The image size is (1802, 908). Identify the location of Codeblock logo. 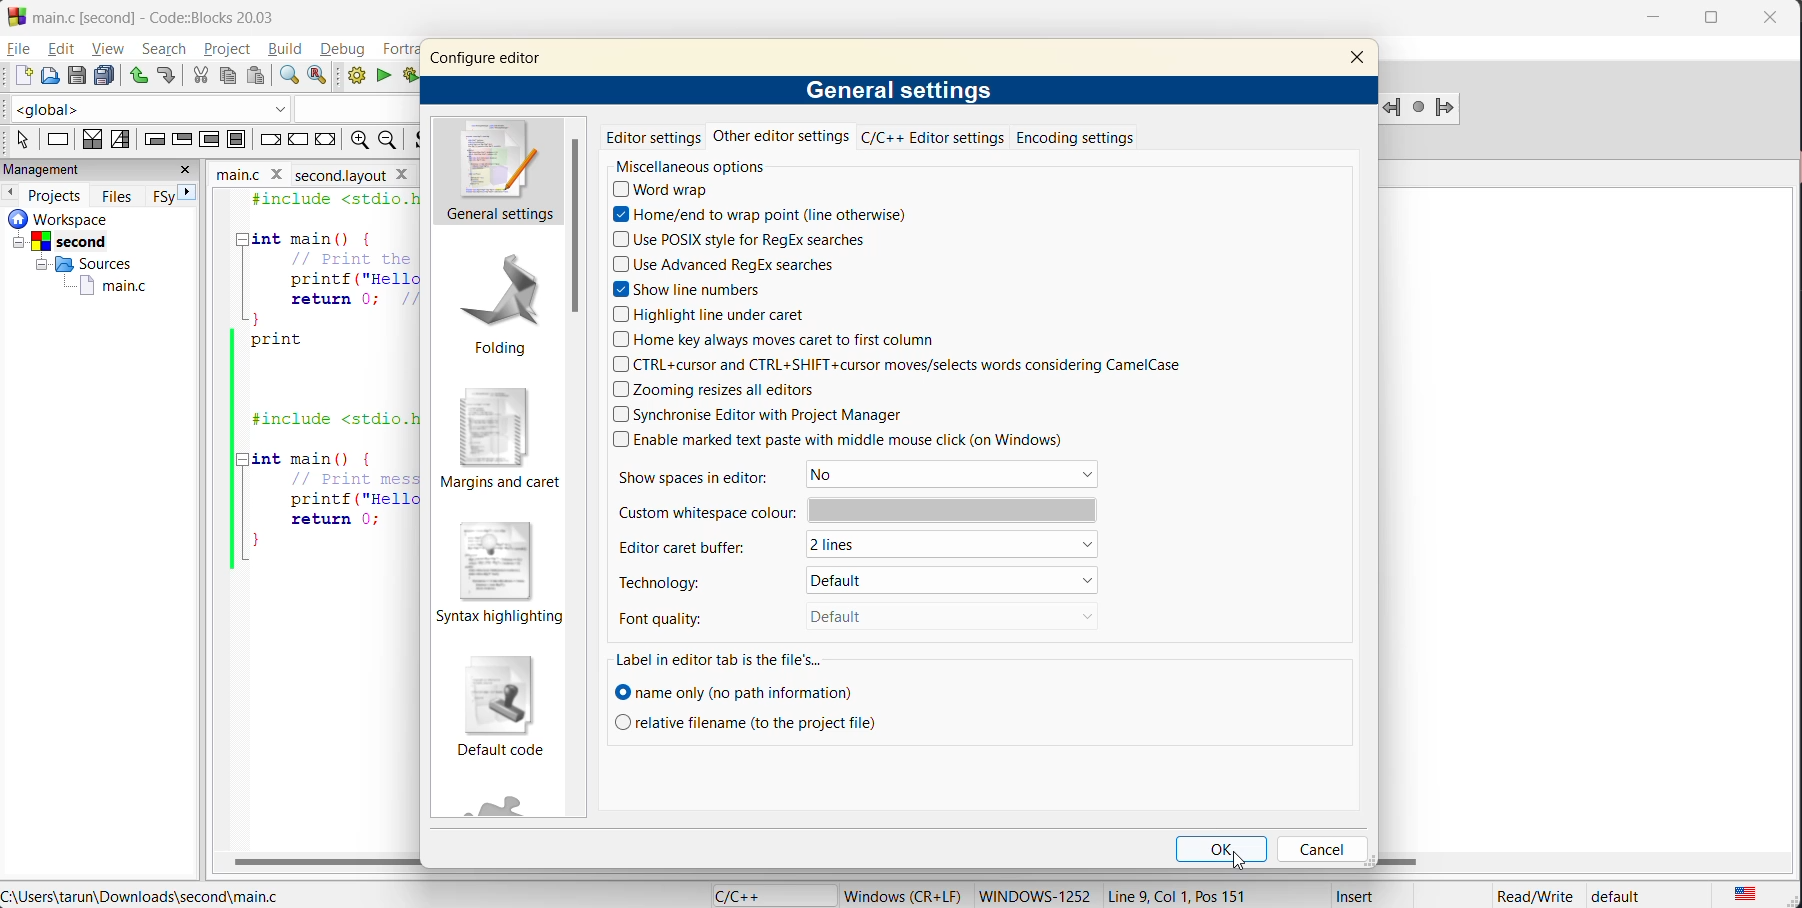
(15, 16).